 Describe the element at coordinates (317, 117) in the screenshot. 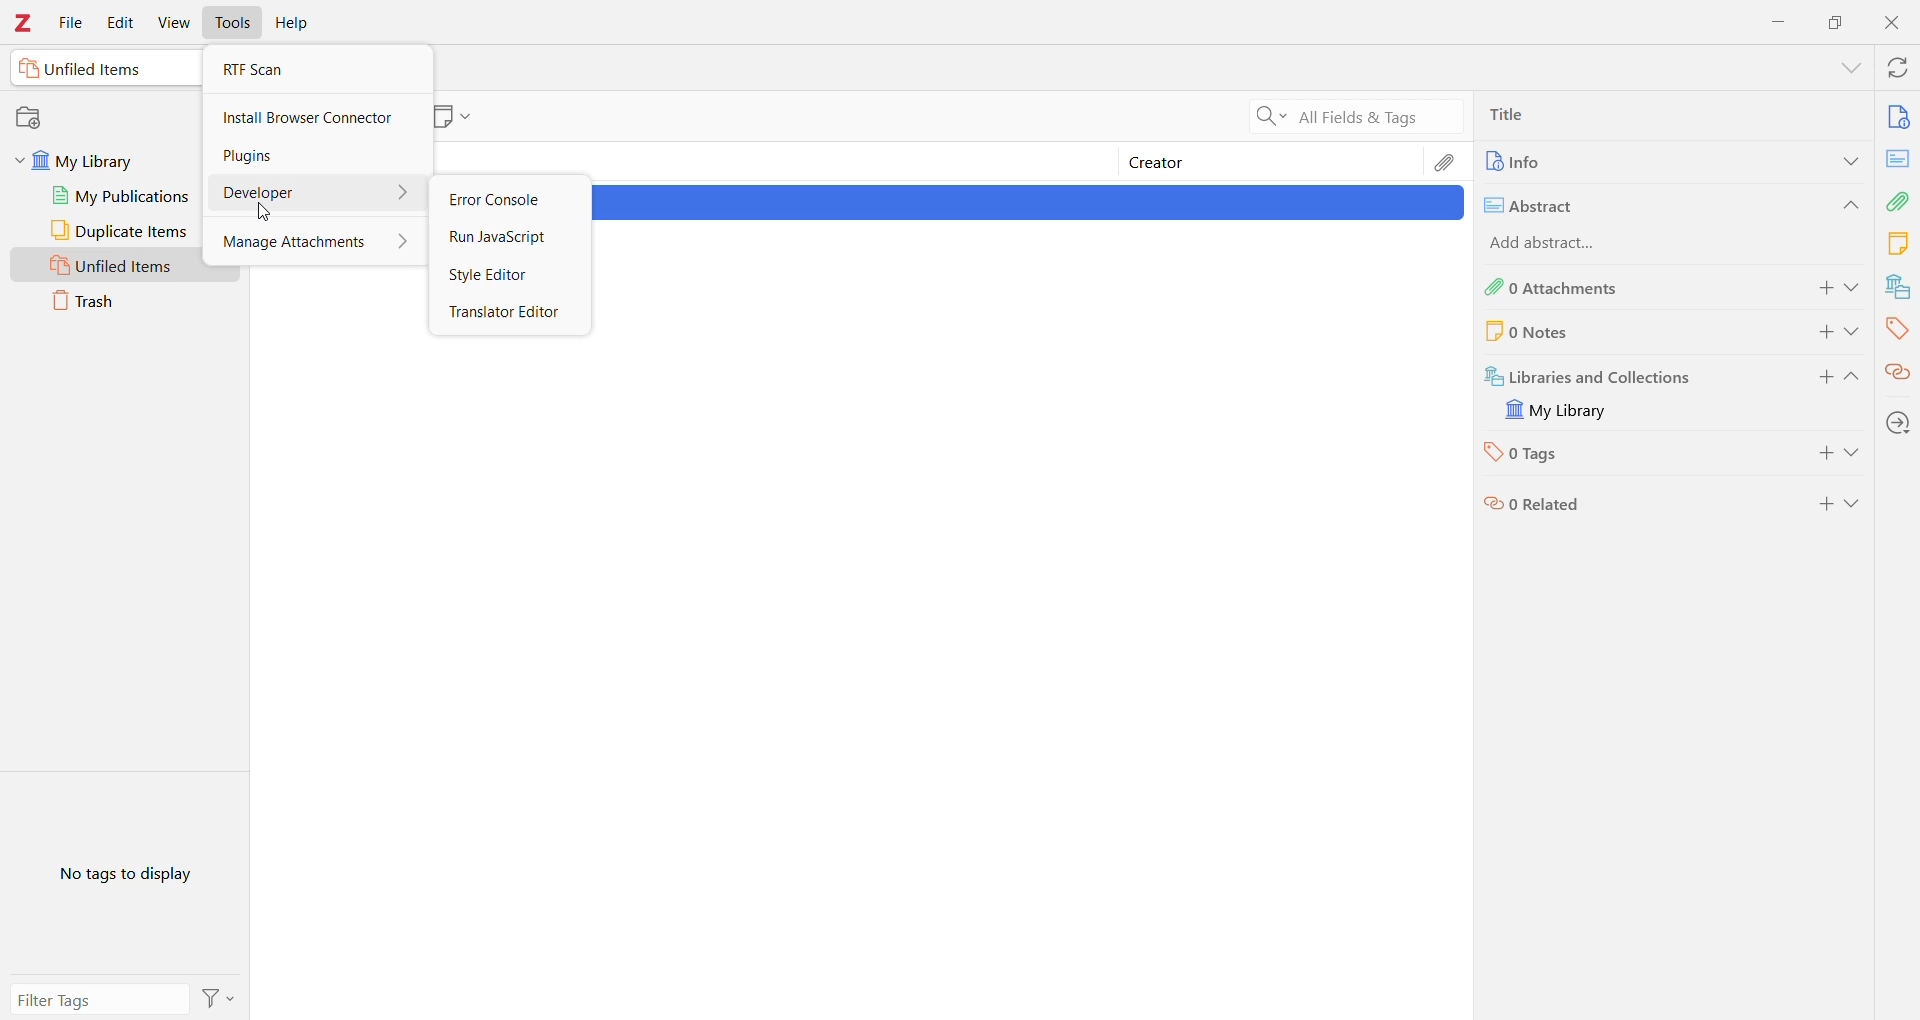

I see `Install Browser Connector` at that location.